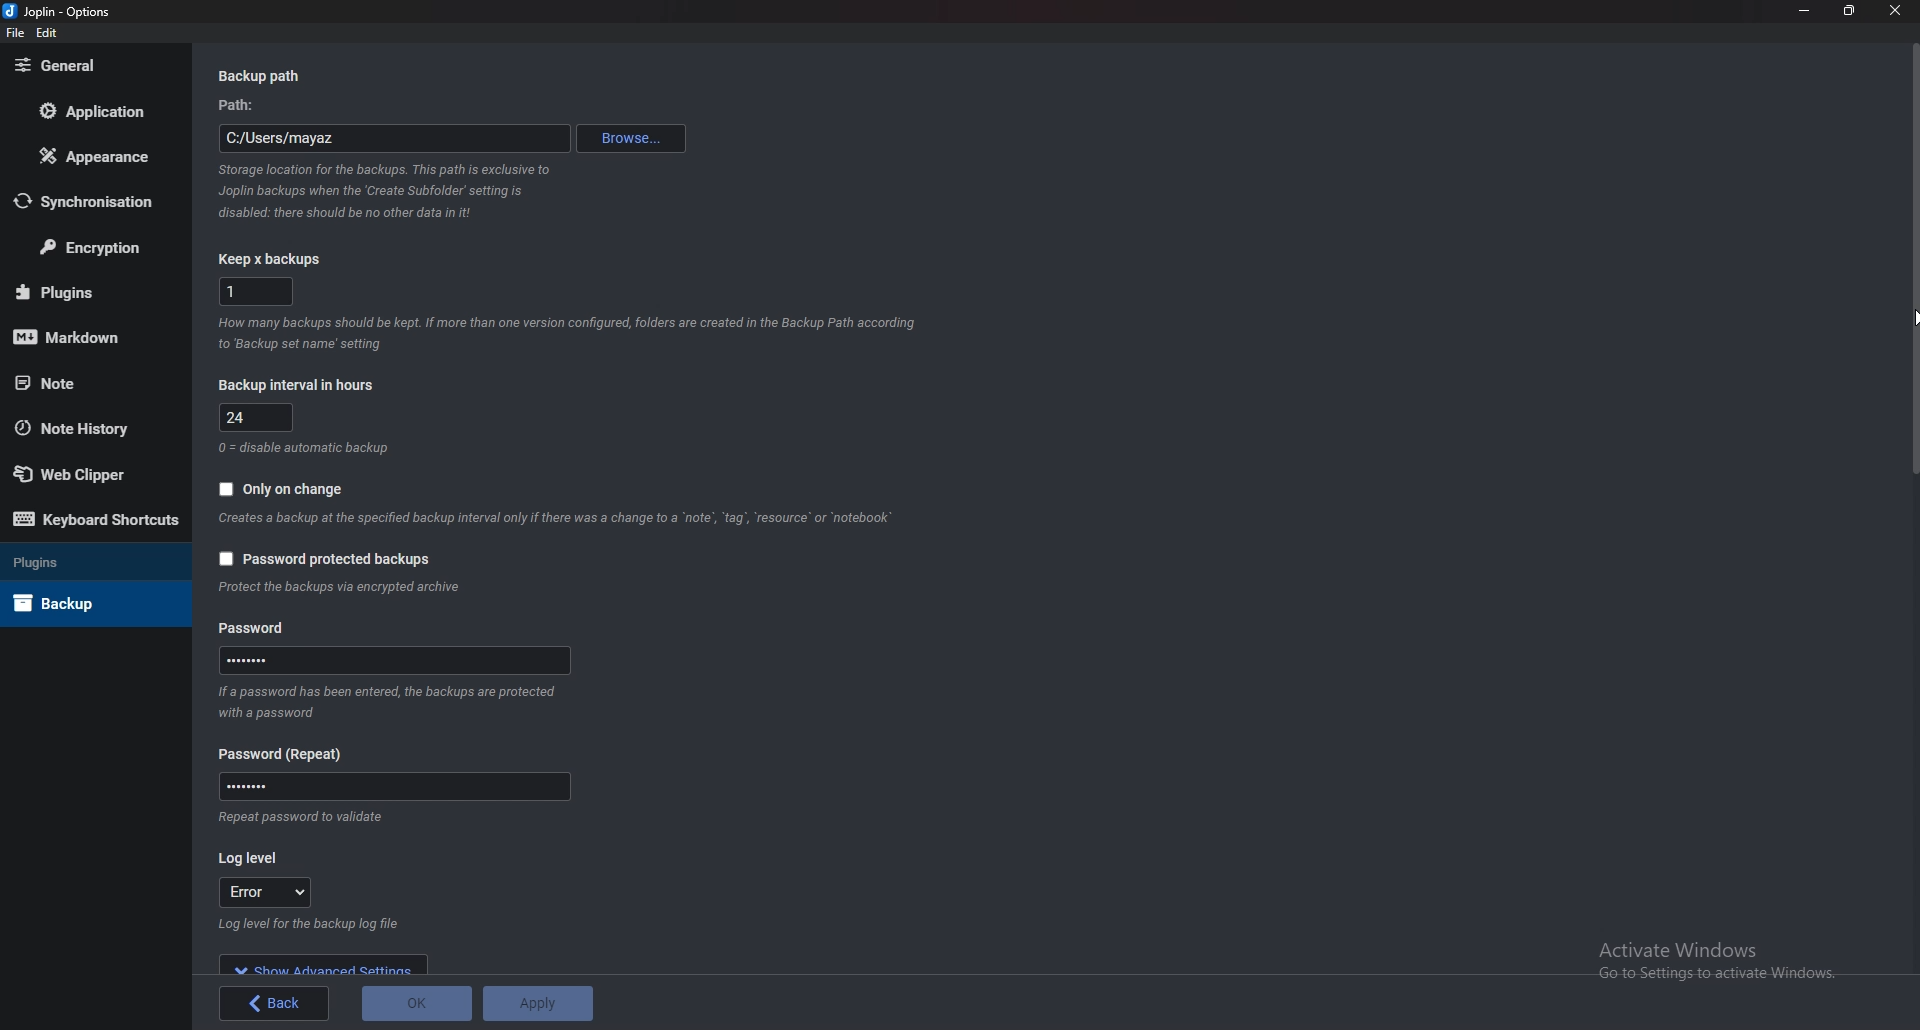  What do you see at coordinates (81, 339) in the screenshot?
I see `mark down` at bounding box center [81, 339].